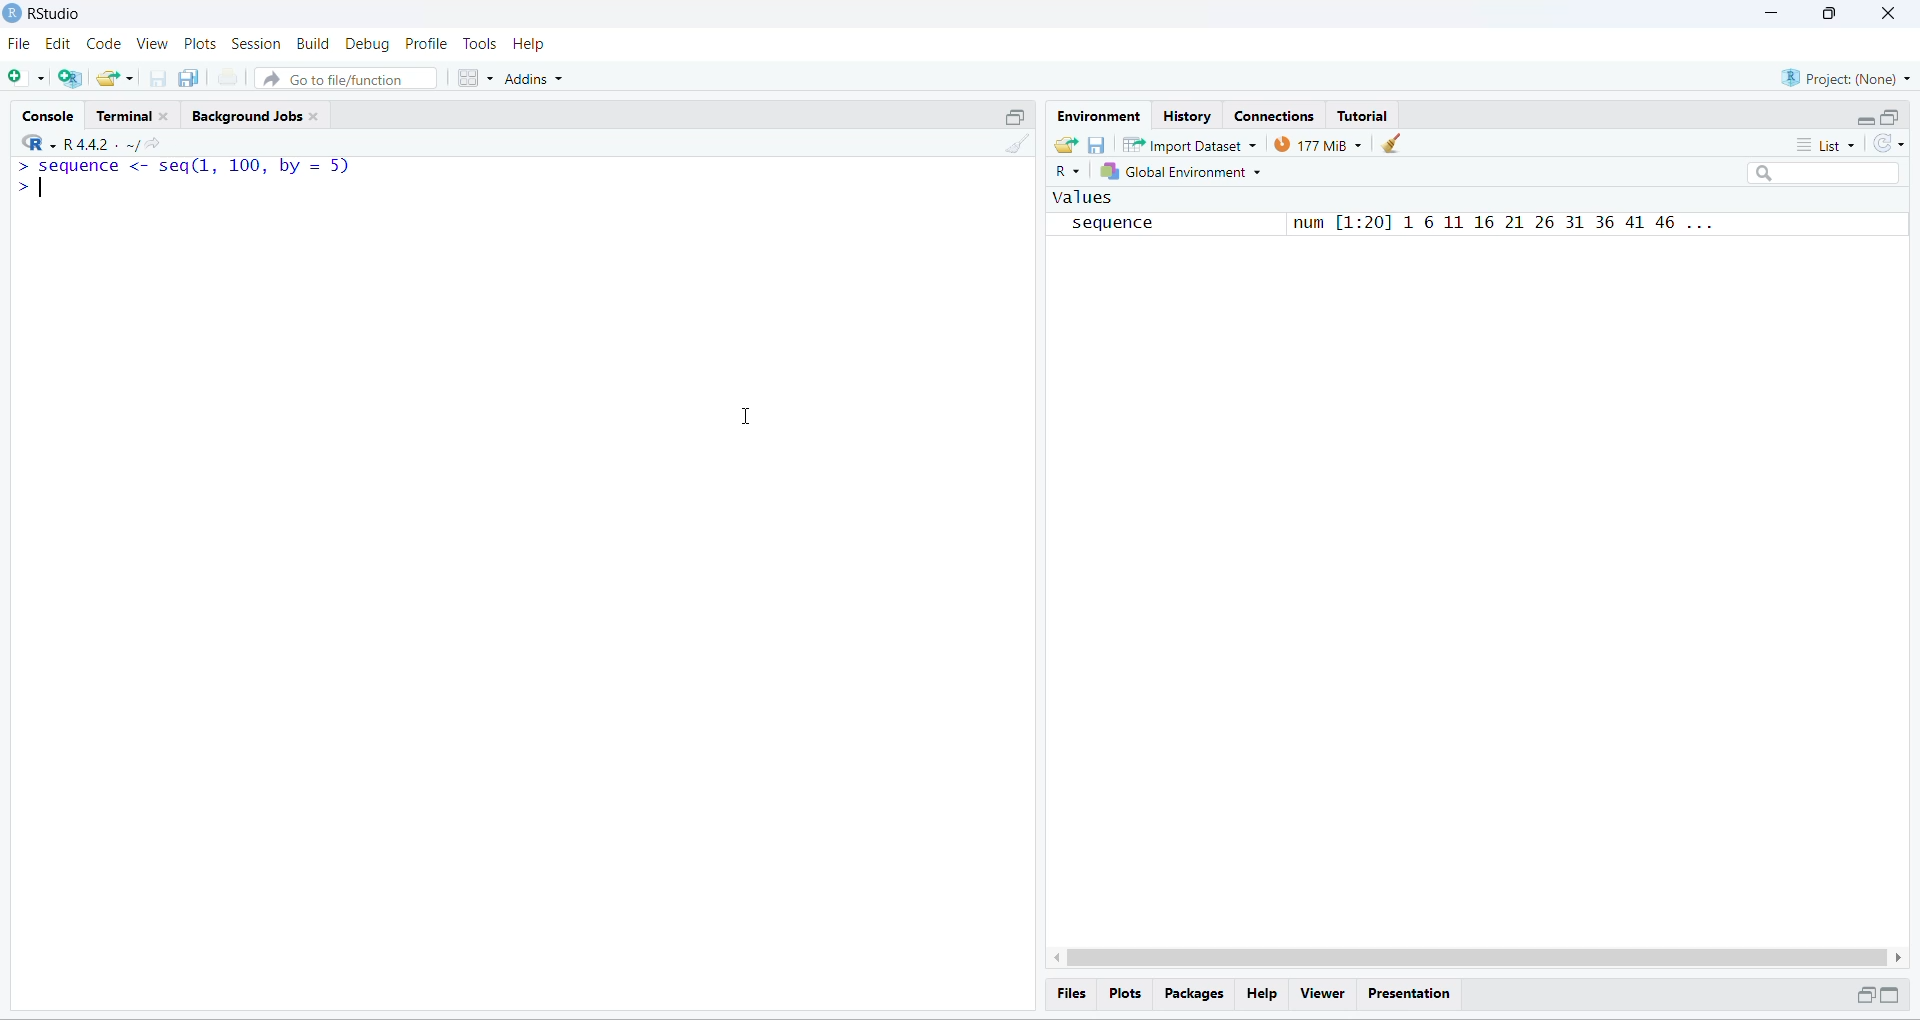 The height and width of the screenshot is (1020, 1920). Describe the element at coordinates (1067, 172) in the screenshot. I see `R` at that location.